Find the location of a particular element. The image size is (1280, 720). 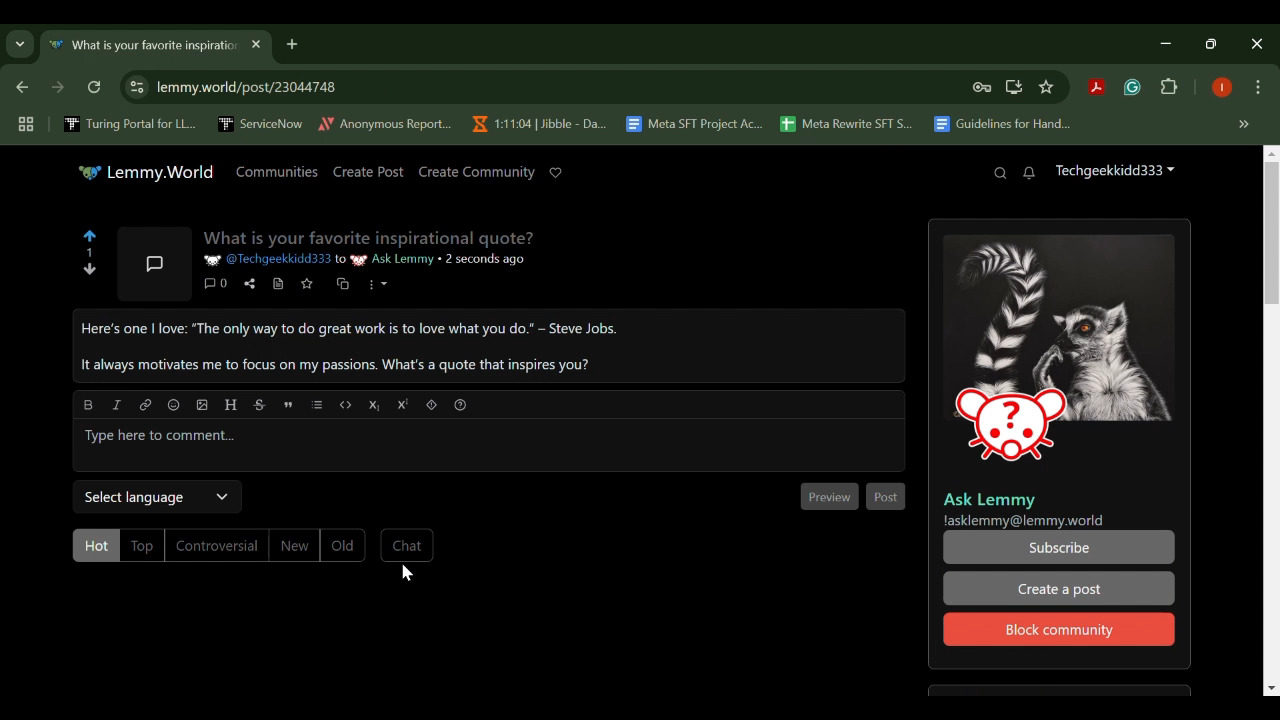

More Options Dropdown is located at coordinates (378, 286).